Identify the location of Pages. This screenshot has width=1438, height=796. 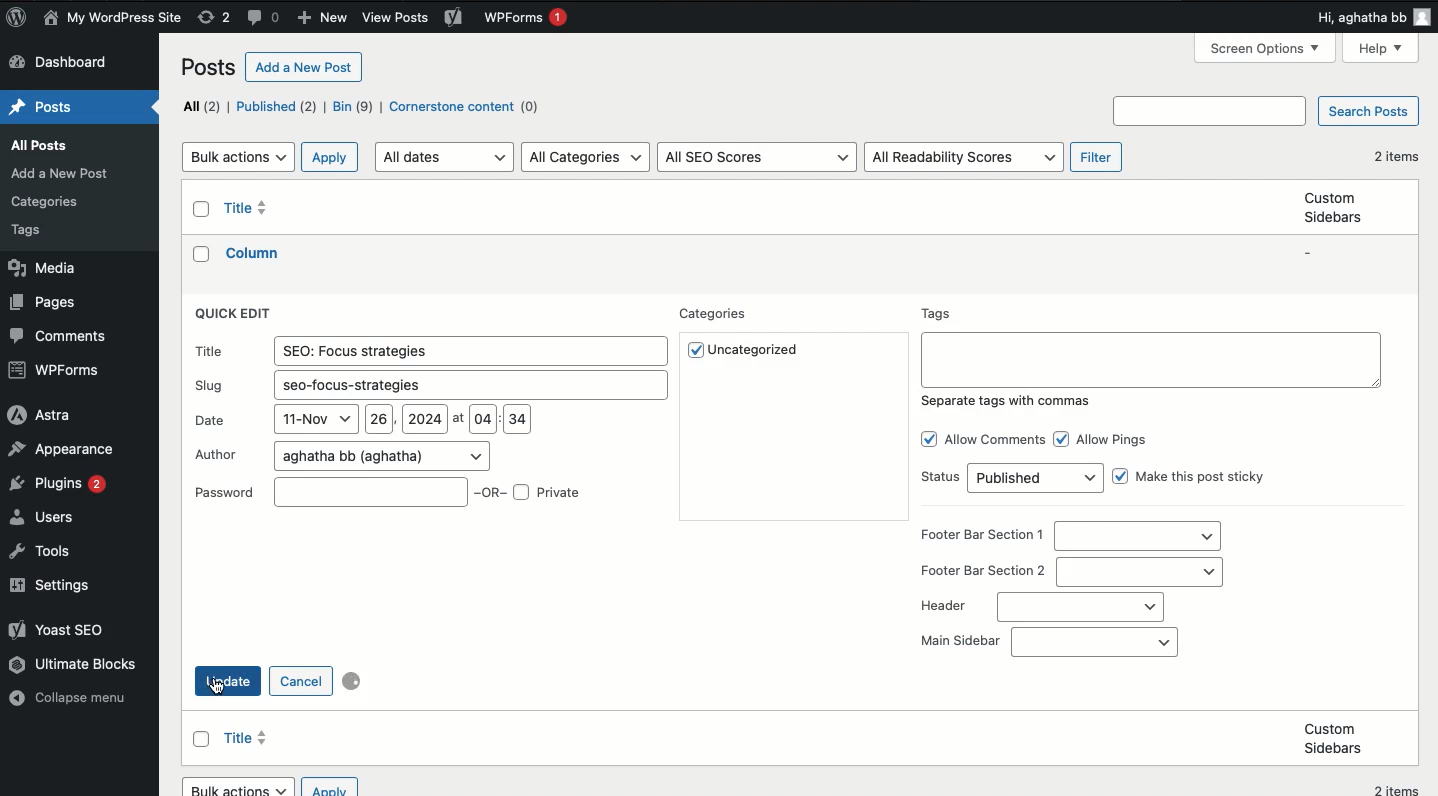
(43, 303).